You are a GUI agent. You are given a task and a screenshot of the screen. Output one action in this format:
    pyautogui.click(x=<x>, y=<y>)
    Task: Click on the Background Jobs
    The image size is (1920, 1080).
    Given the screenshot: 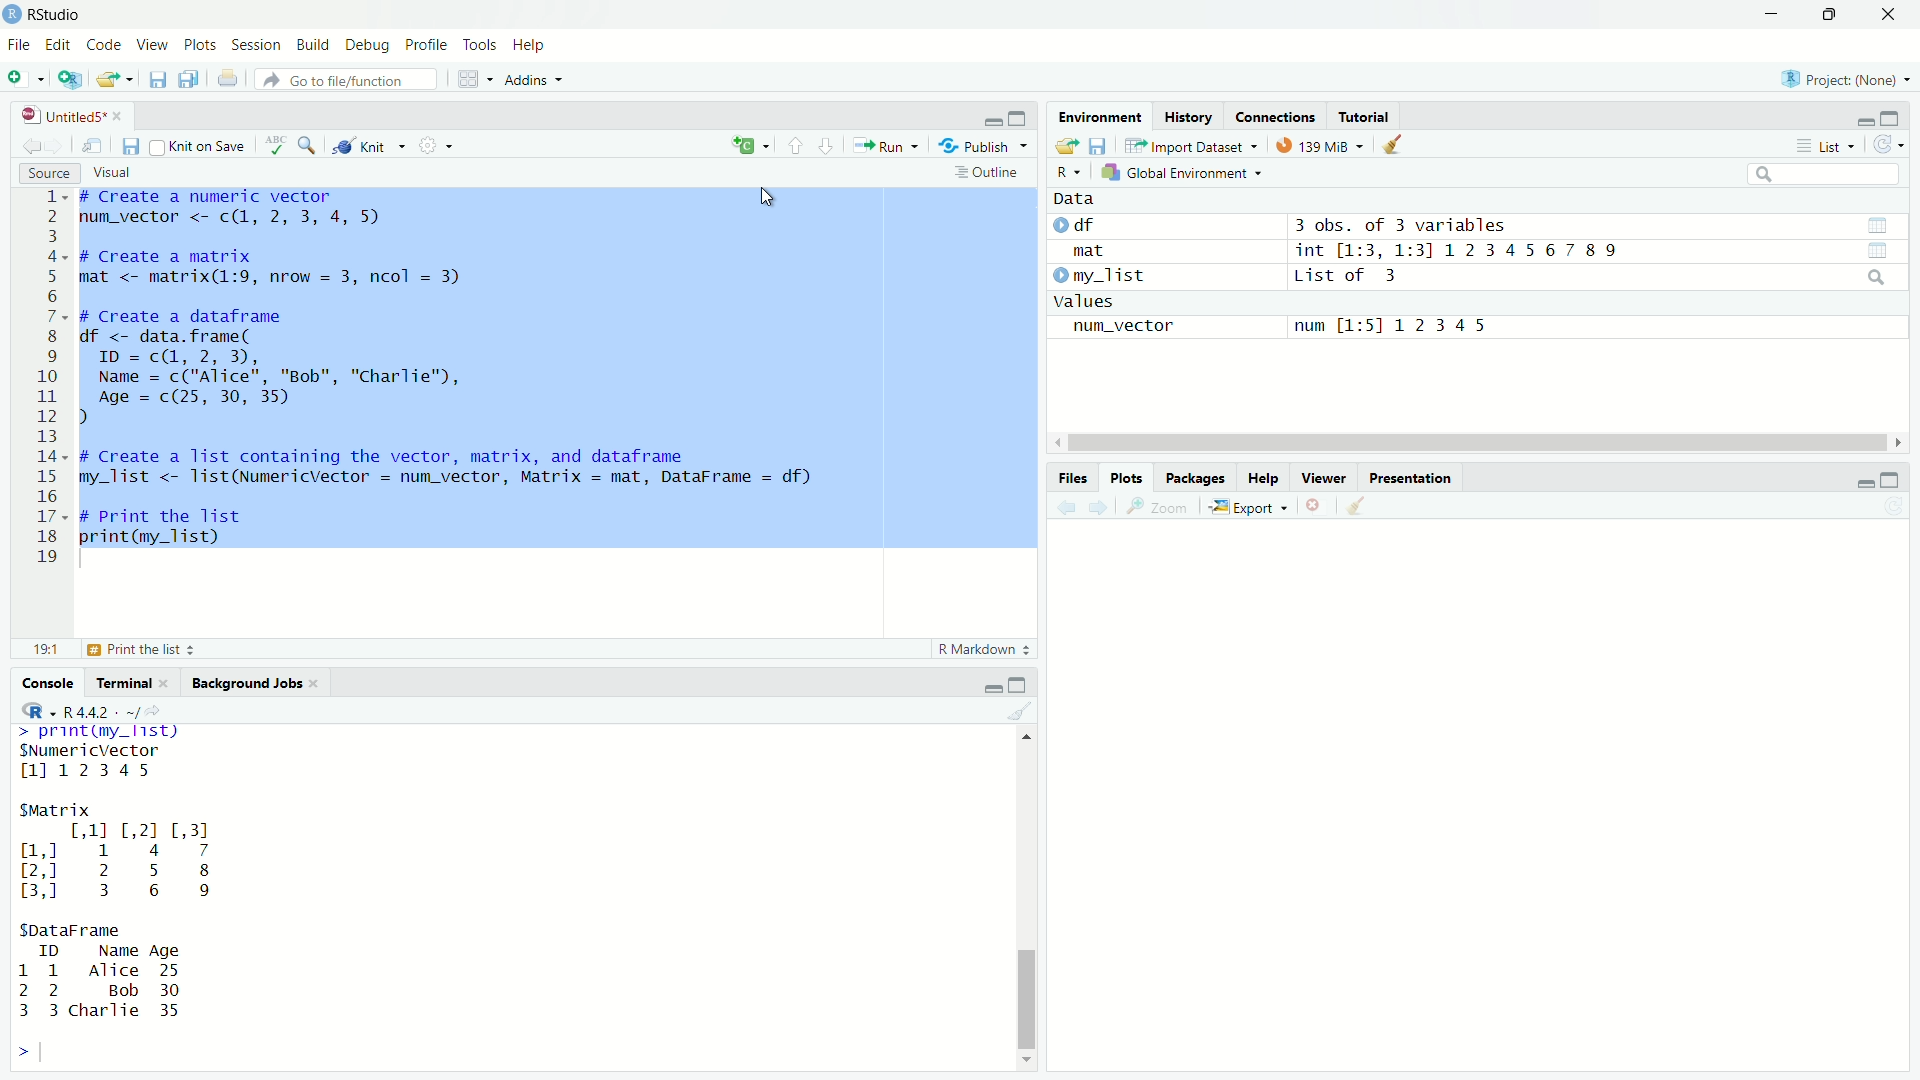 What is the action you would take?
    pyautogui.click(x=255, y=684)
    